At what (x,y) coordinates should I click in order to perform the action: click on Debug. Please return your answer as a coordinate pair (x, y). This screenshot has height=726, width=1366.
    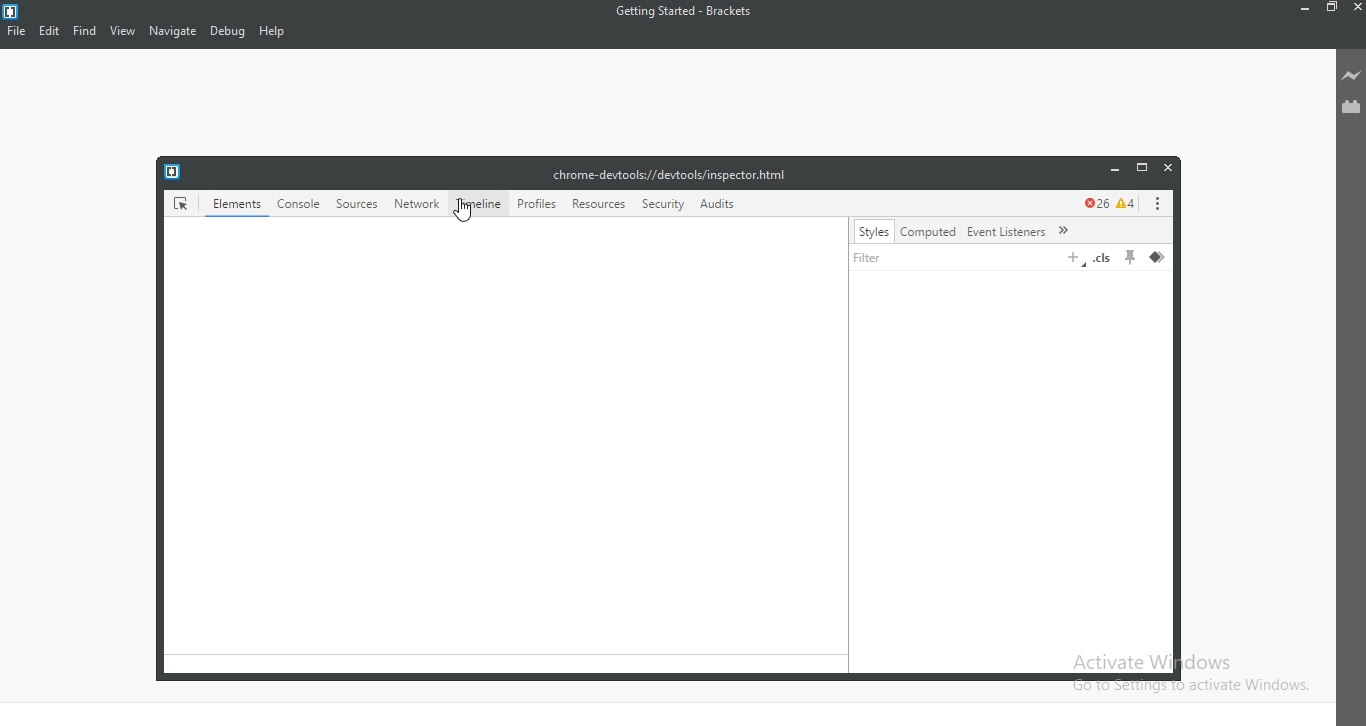
    Looking at the image, I should click on (228, 31).